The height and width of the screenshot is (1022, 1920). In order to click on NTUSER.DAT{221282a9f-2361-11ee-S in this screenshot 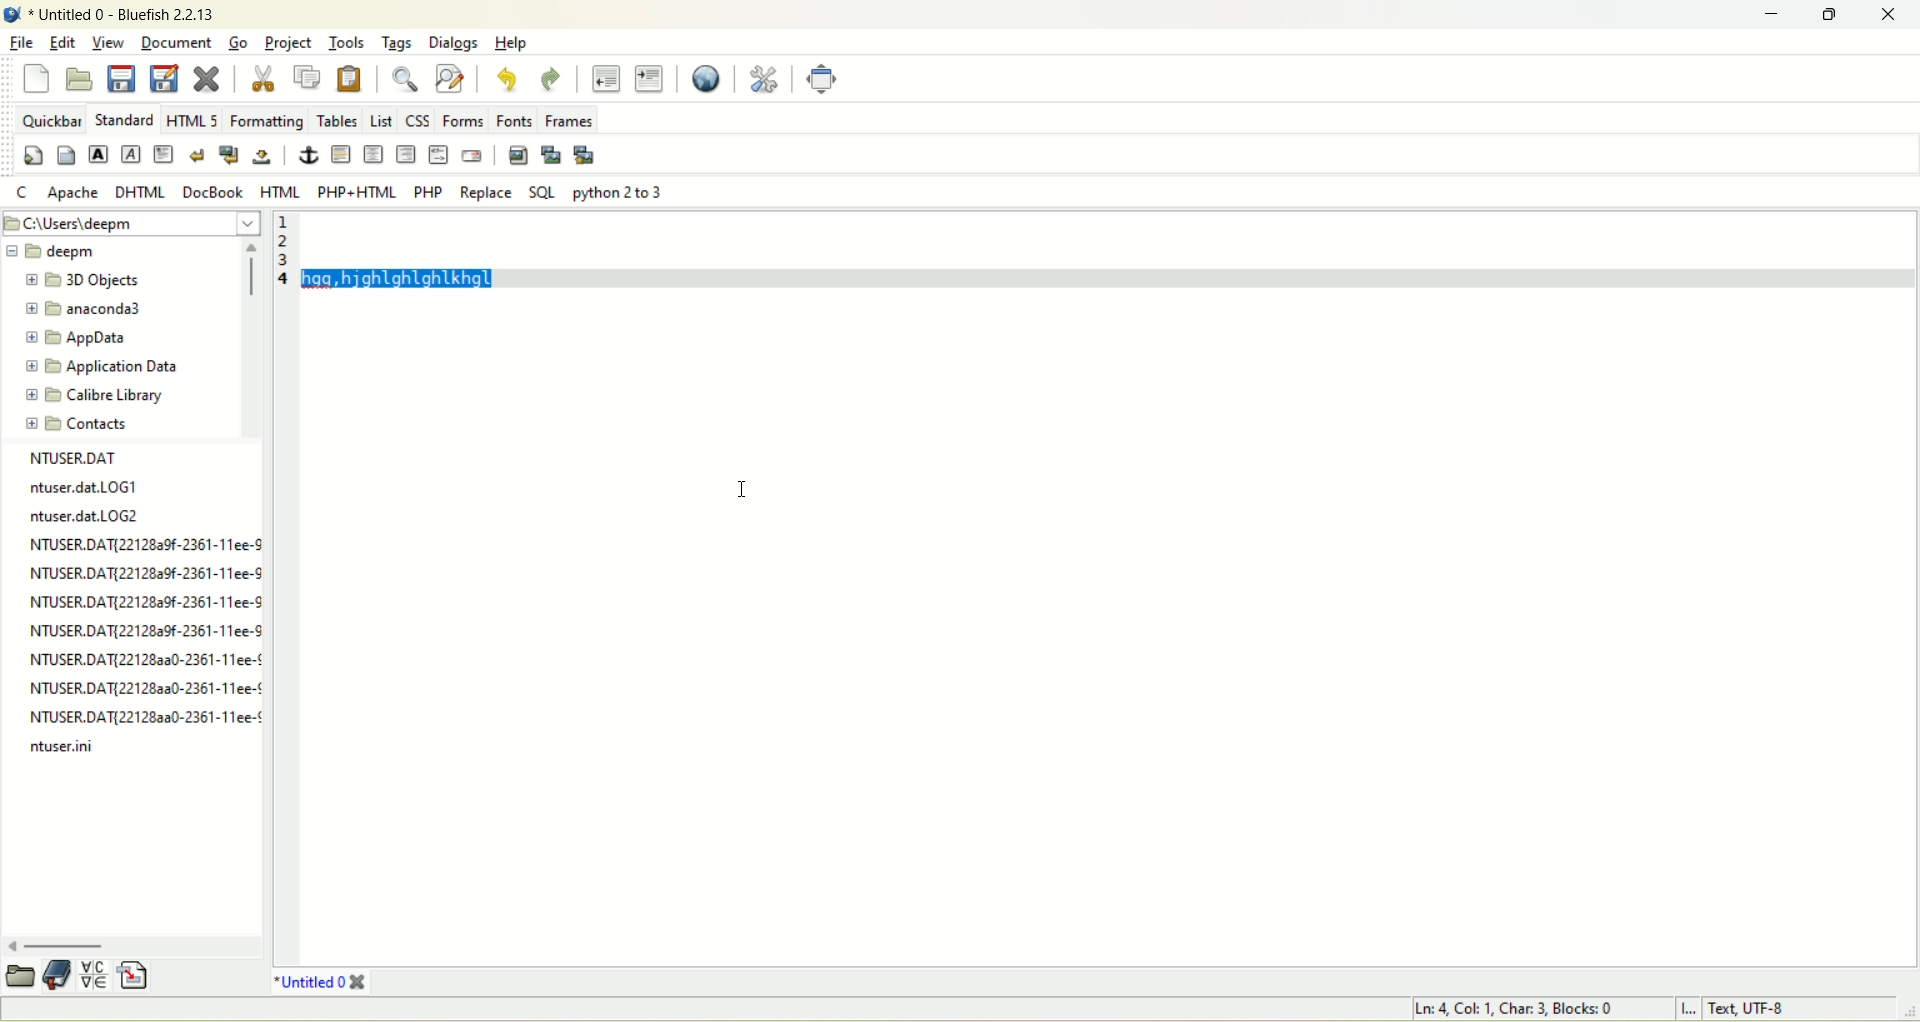, I will do `click(145, 627)`.